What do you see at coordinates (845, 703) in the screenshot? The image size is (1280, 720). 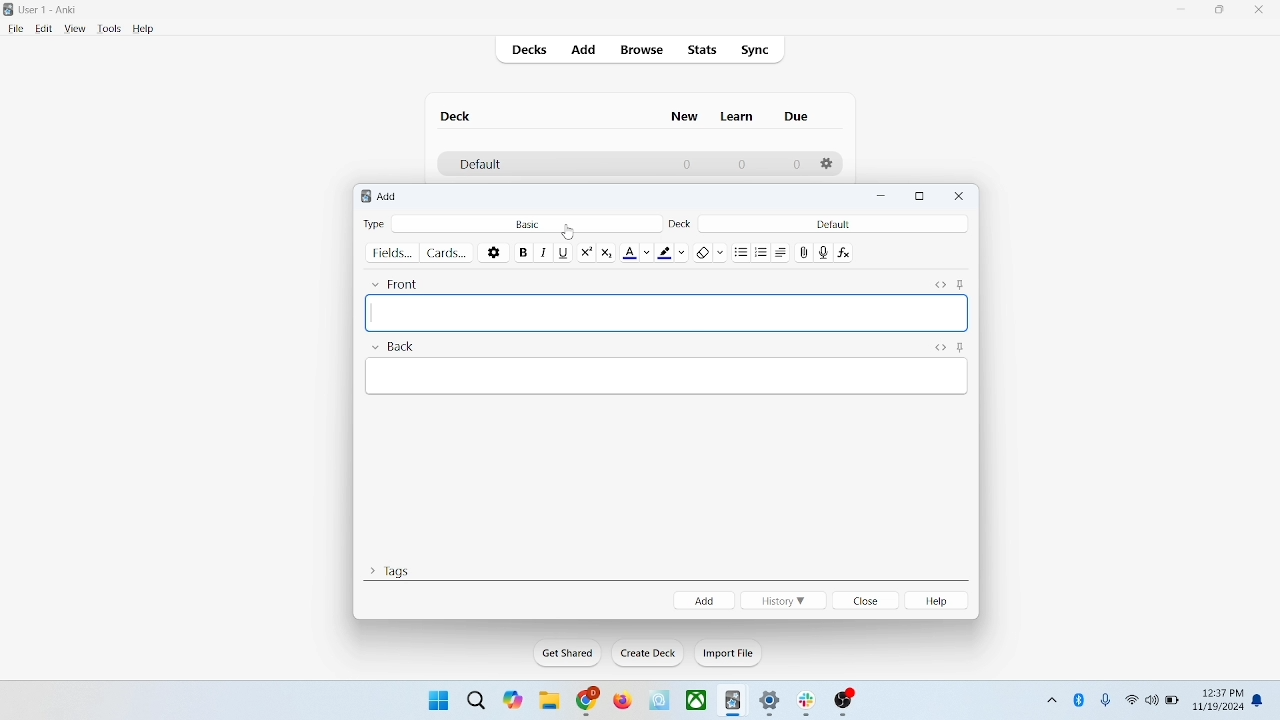 I see `icon` at bounding box center [845, 703].